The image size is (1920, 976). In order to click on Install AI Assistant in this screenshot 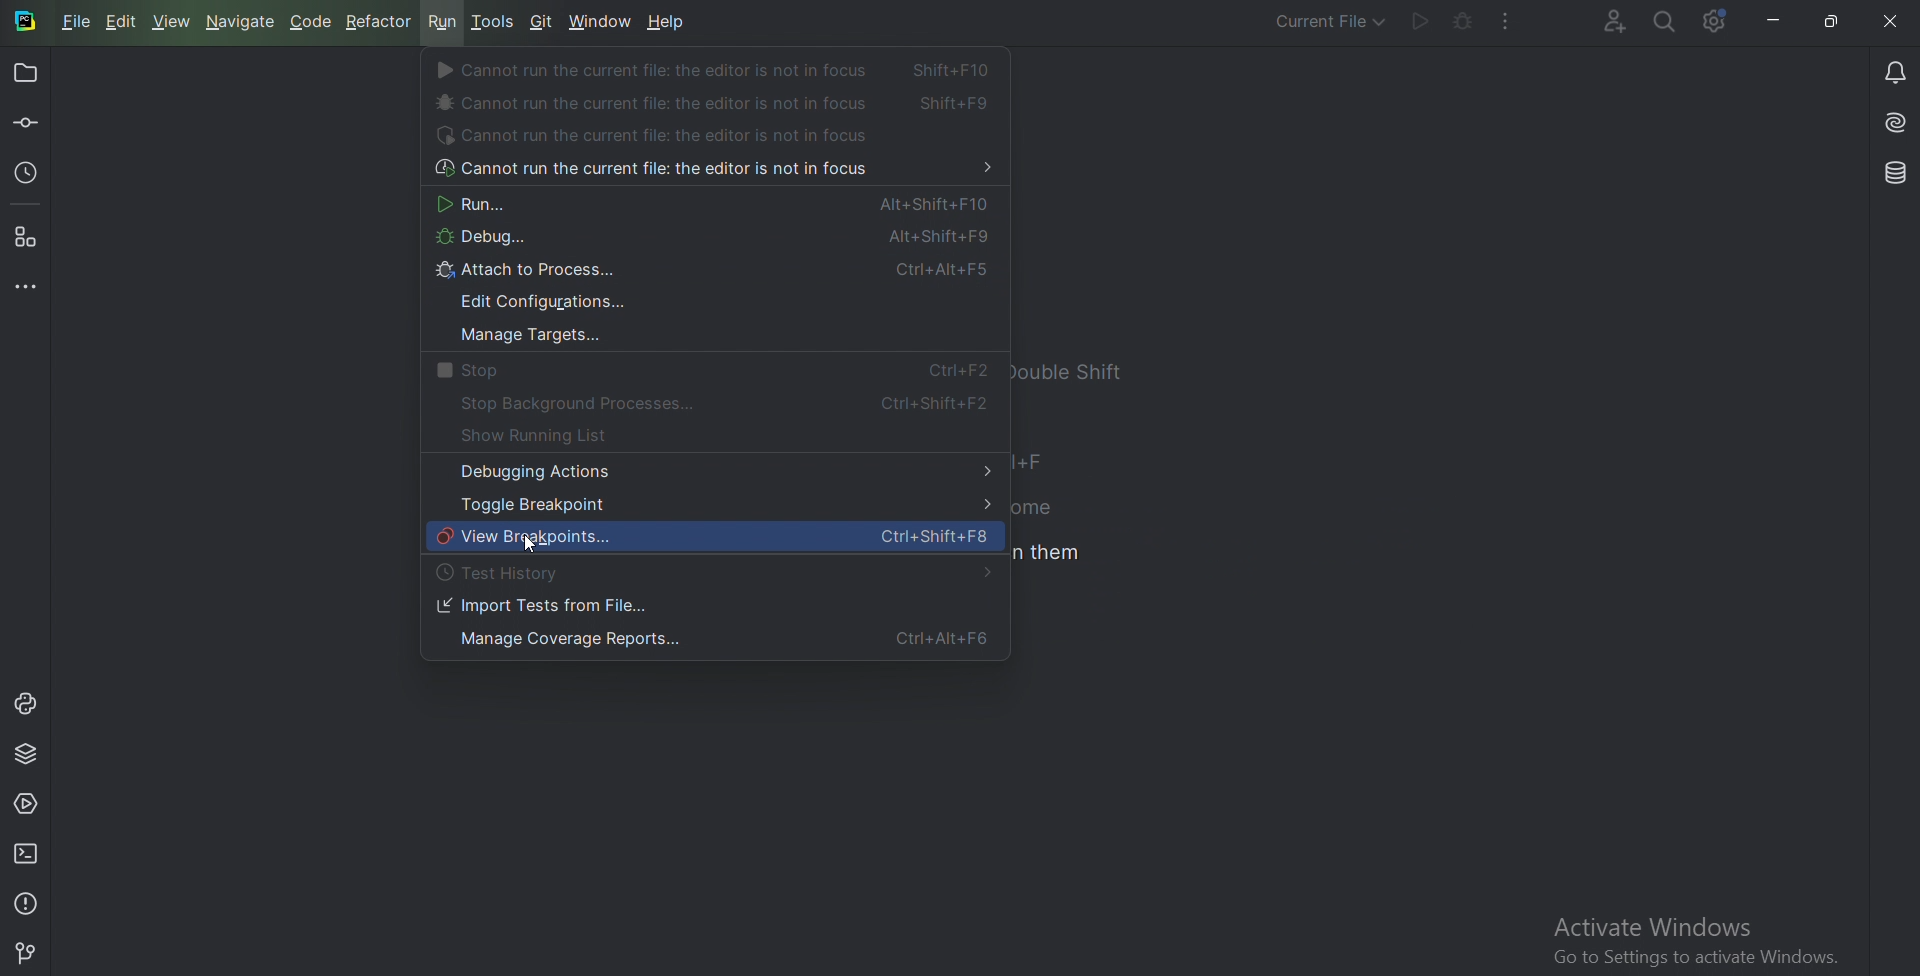, I will do `click(1893, 123)`.